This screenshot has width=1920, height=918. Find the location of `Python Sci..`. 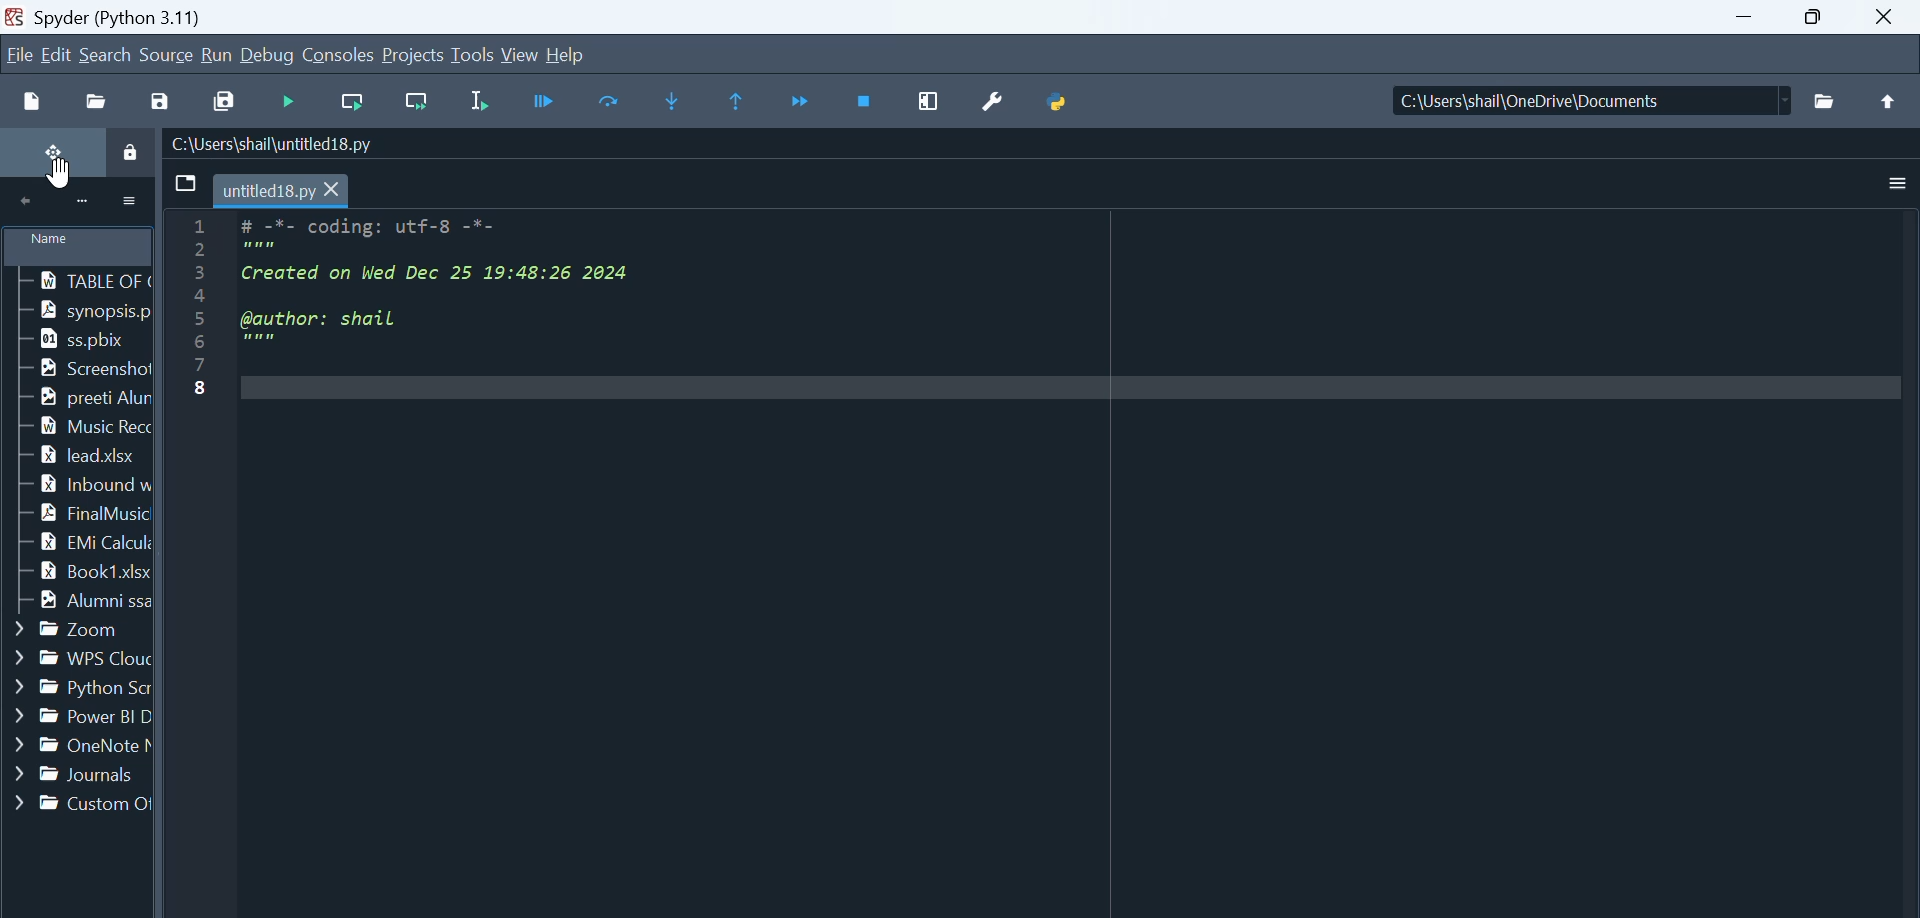

Python Sci.. is located at coordinates (74, 689).